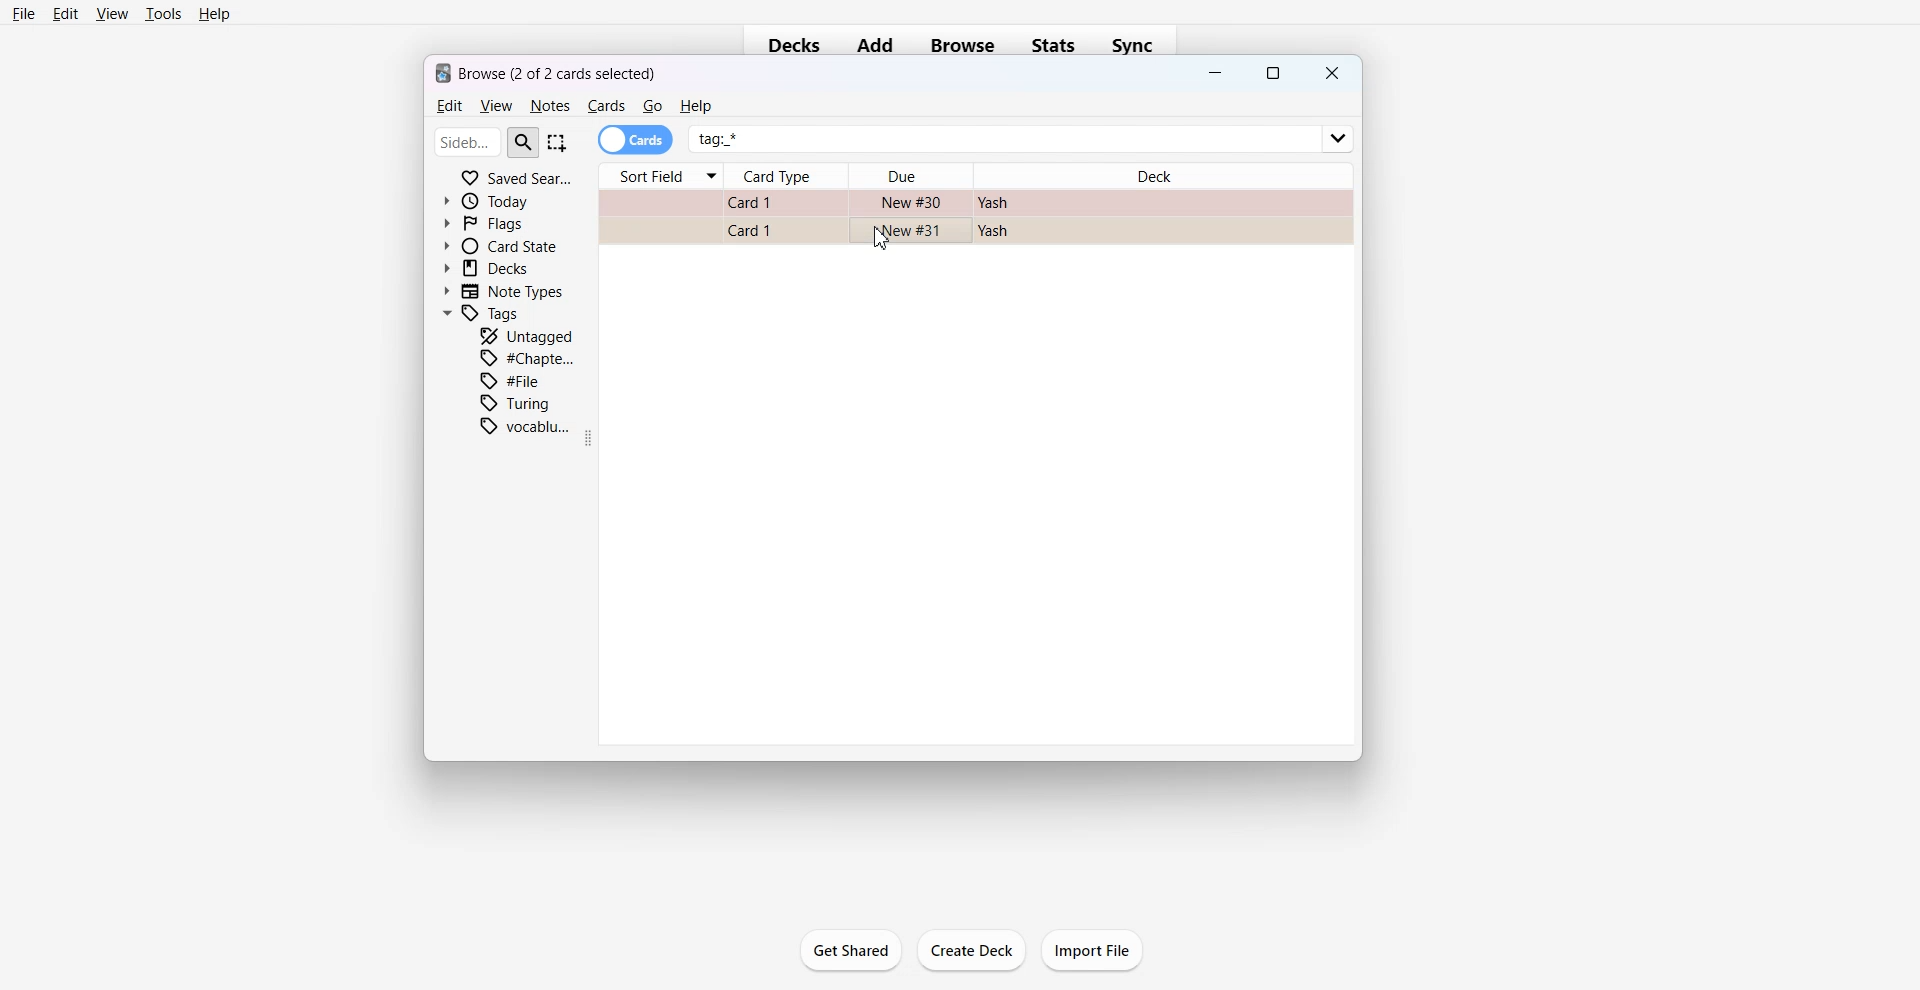 This screenshot has width=1920, height=990. Describe the element at coordinates (484, 222) in the screenshot. I see `Flags` at that location.